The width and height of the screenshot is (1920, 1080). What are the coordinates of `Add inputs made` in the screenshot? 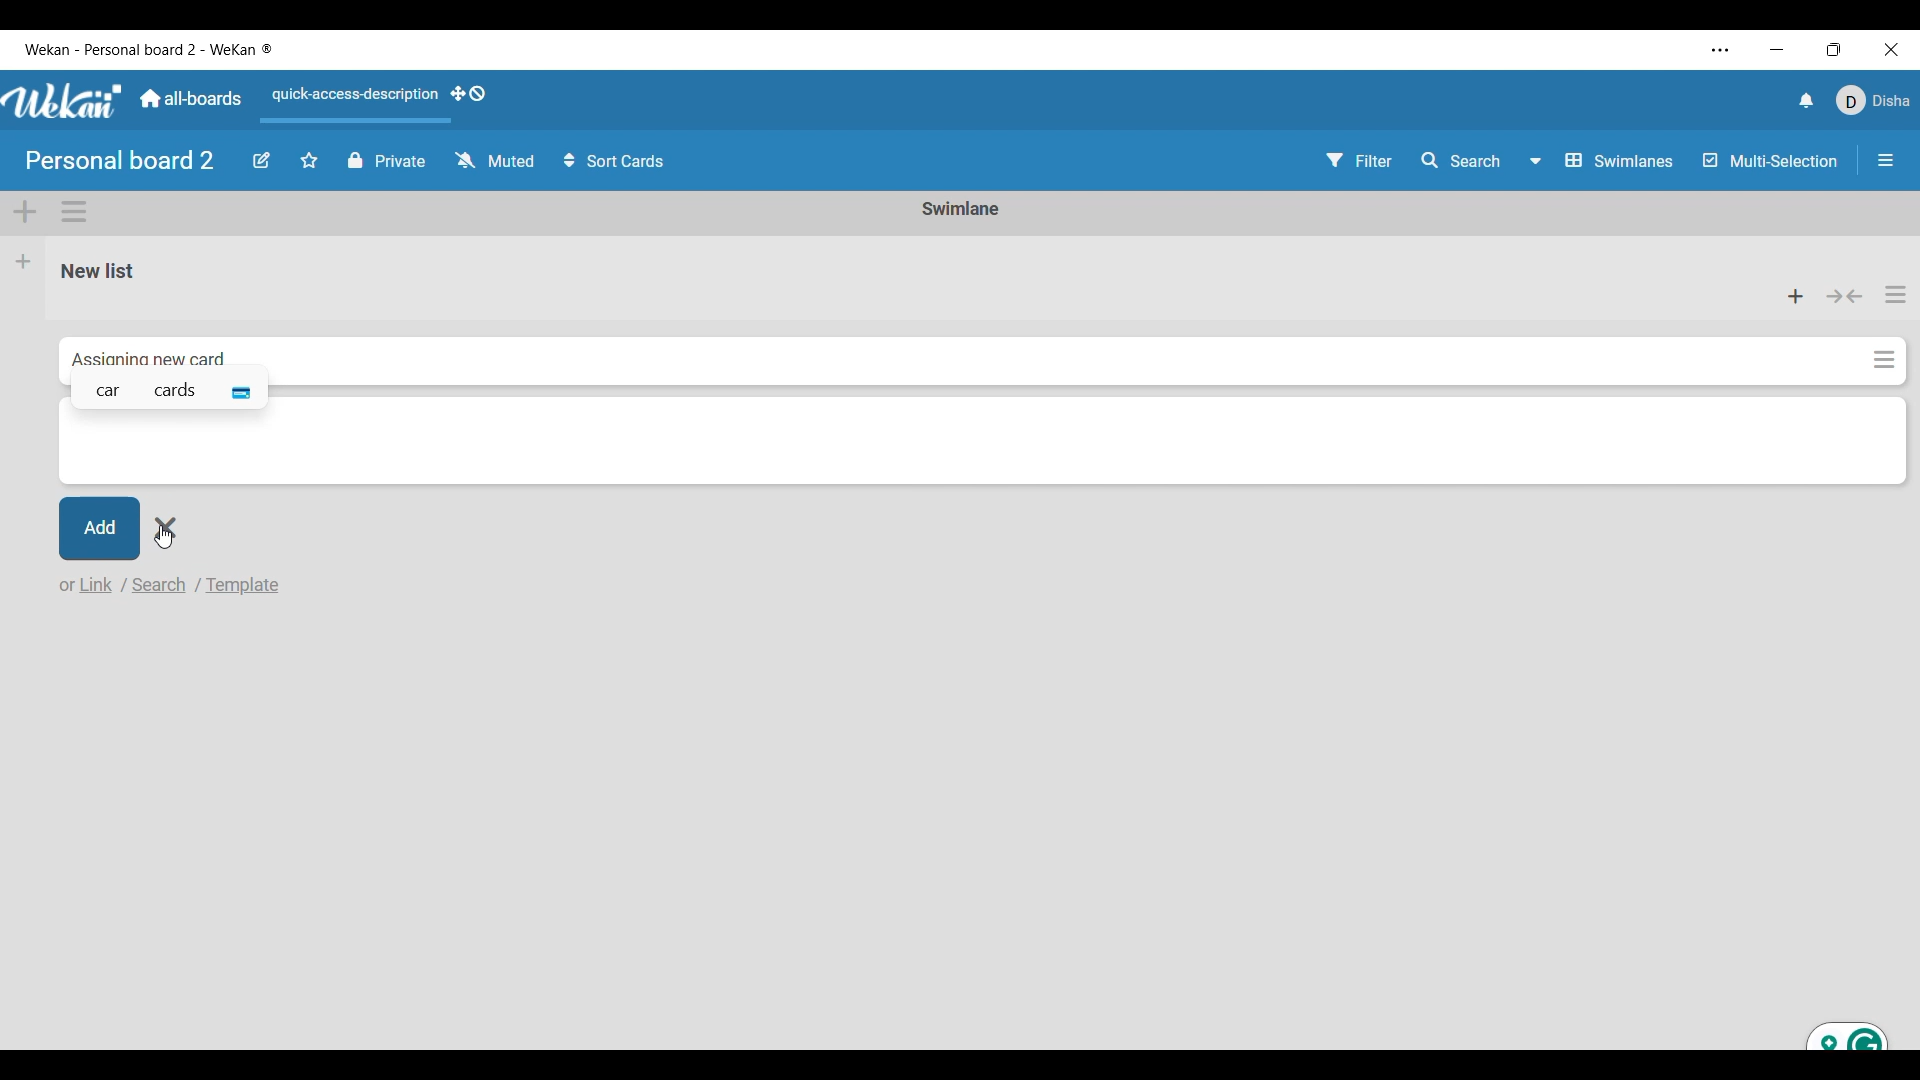 It's located at (98, 526).